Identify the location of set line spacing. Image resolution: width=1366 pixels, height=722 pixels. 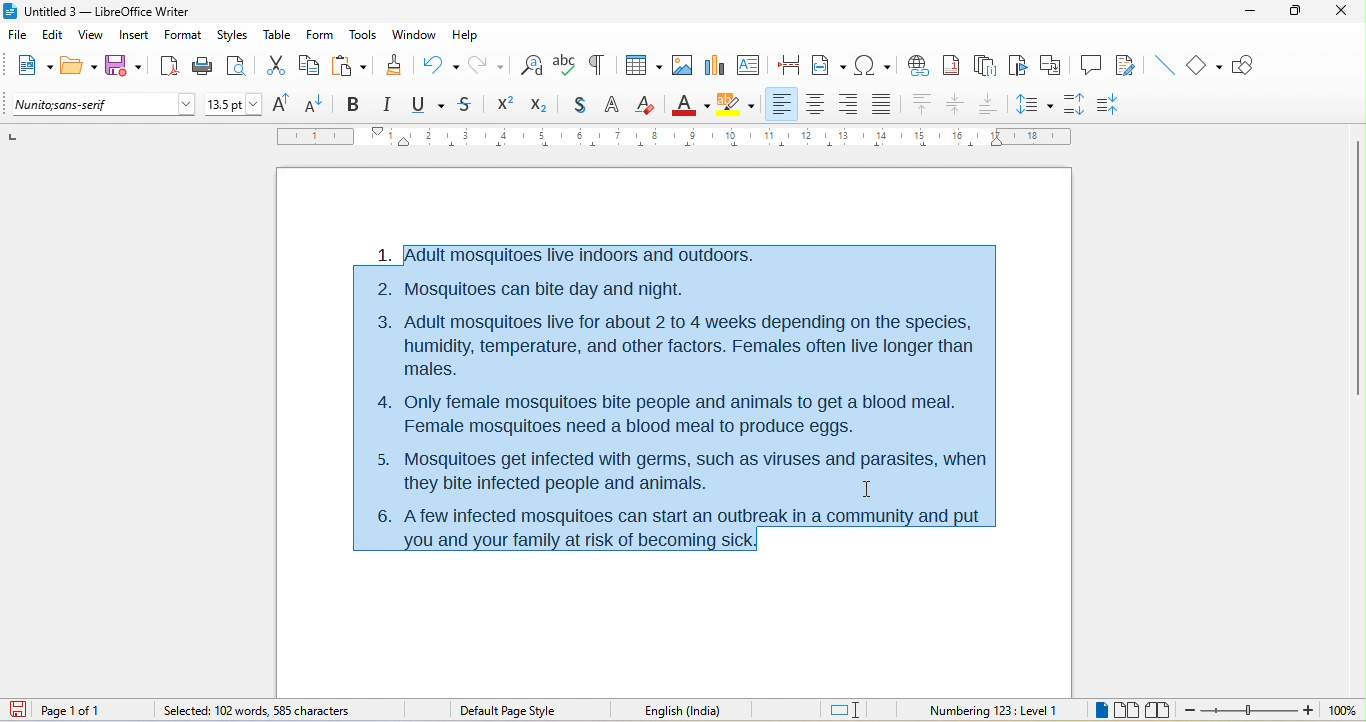
(1035, 103).